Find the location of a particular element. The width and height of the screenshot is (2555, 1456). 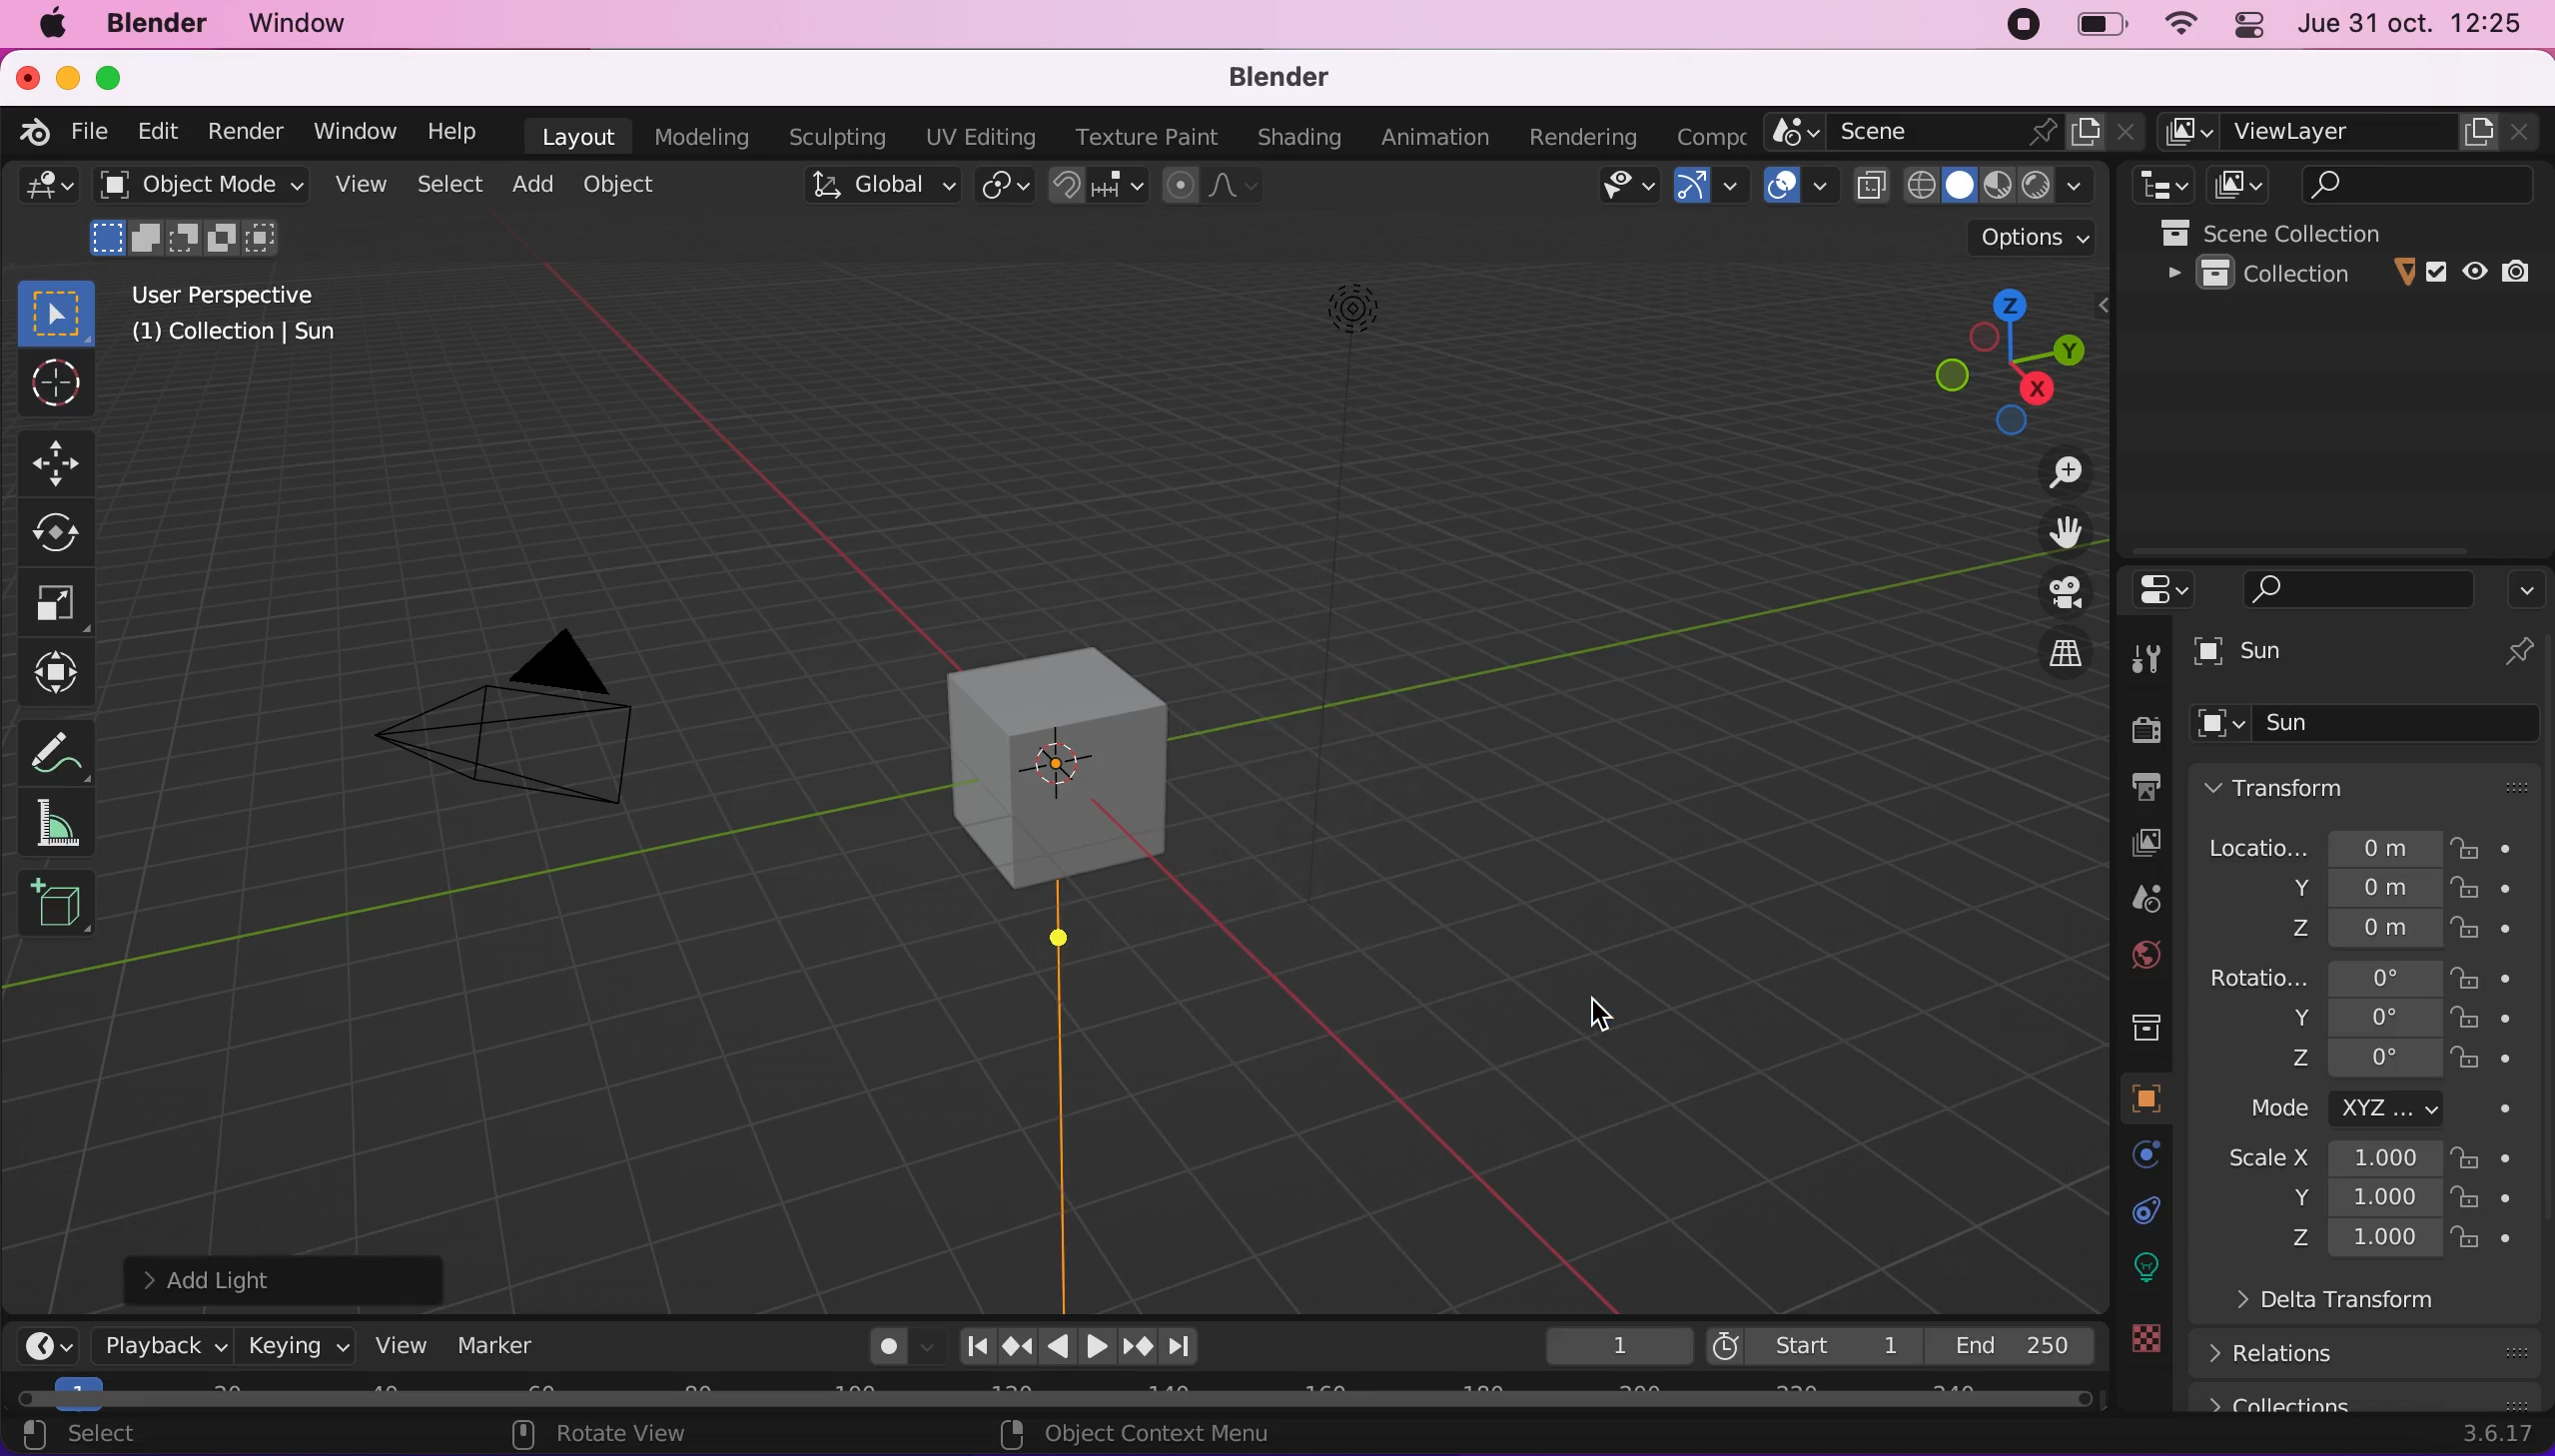

lock is located at coordinates (2504, 1021).